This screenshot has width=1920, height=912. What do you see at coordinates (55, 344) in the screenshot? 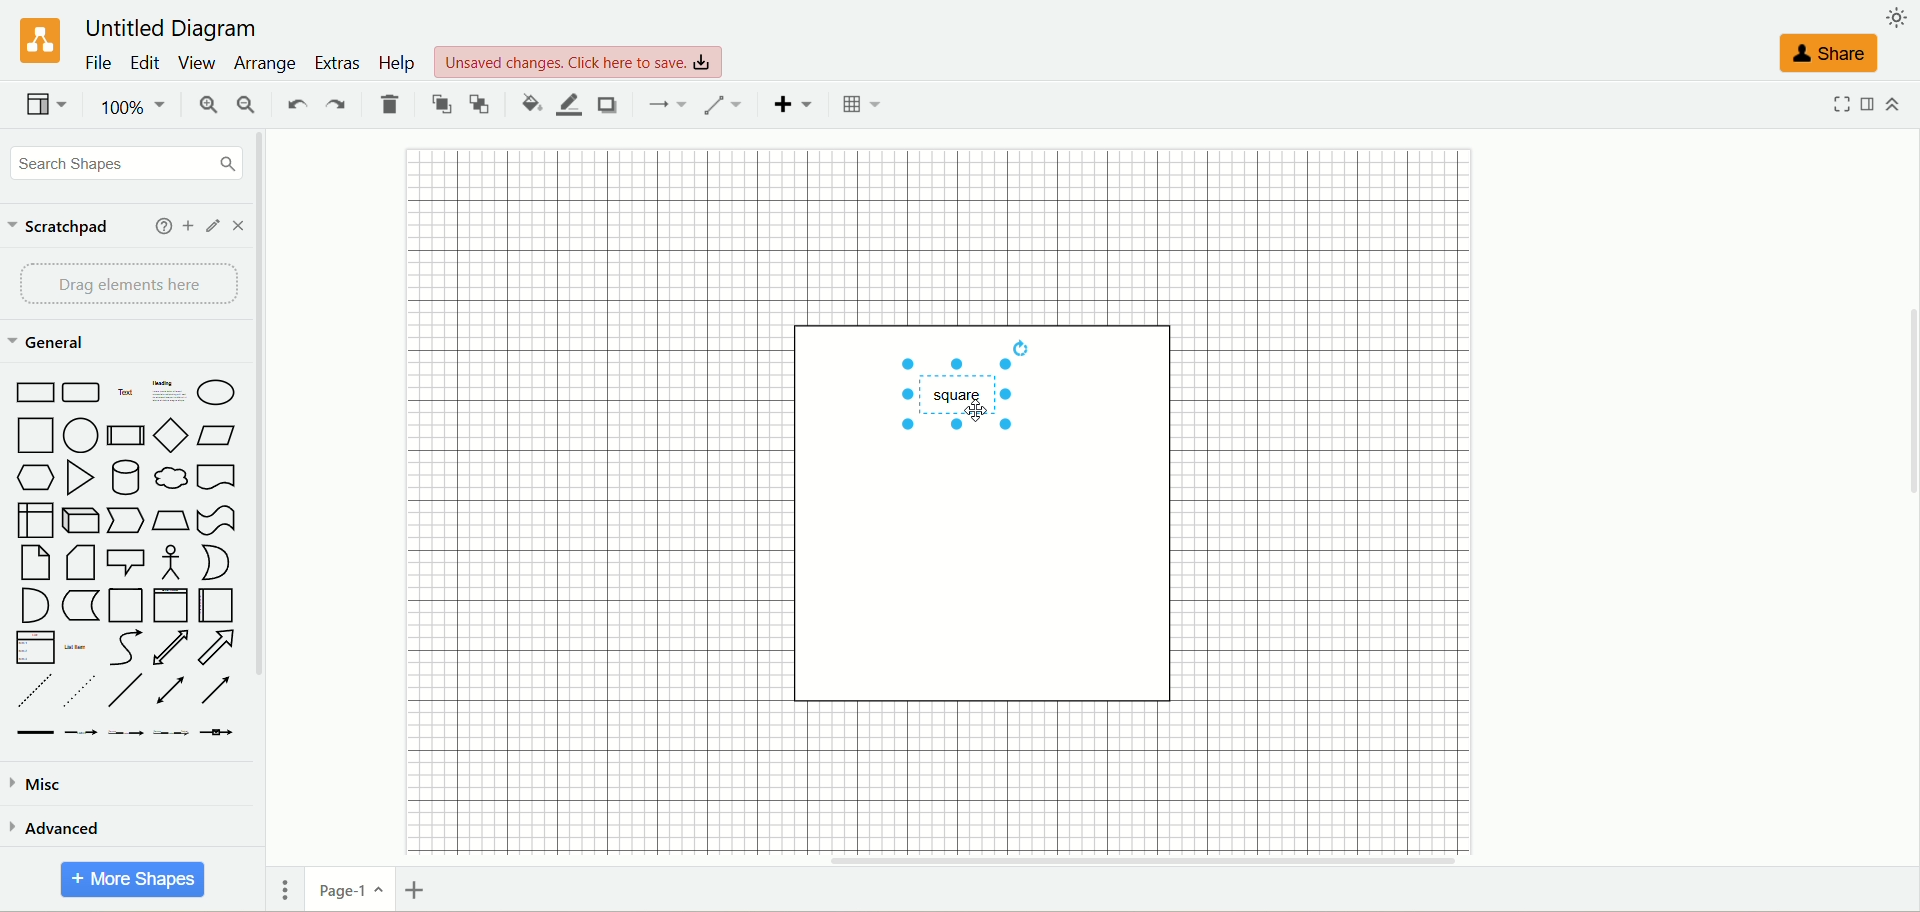
I see `general` at bounding box center [55, 344].